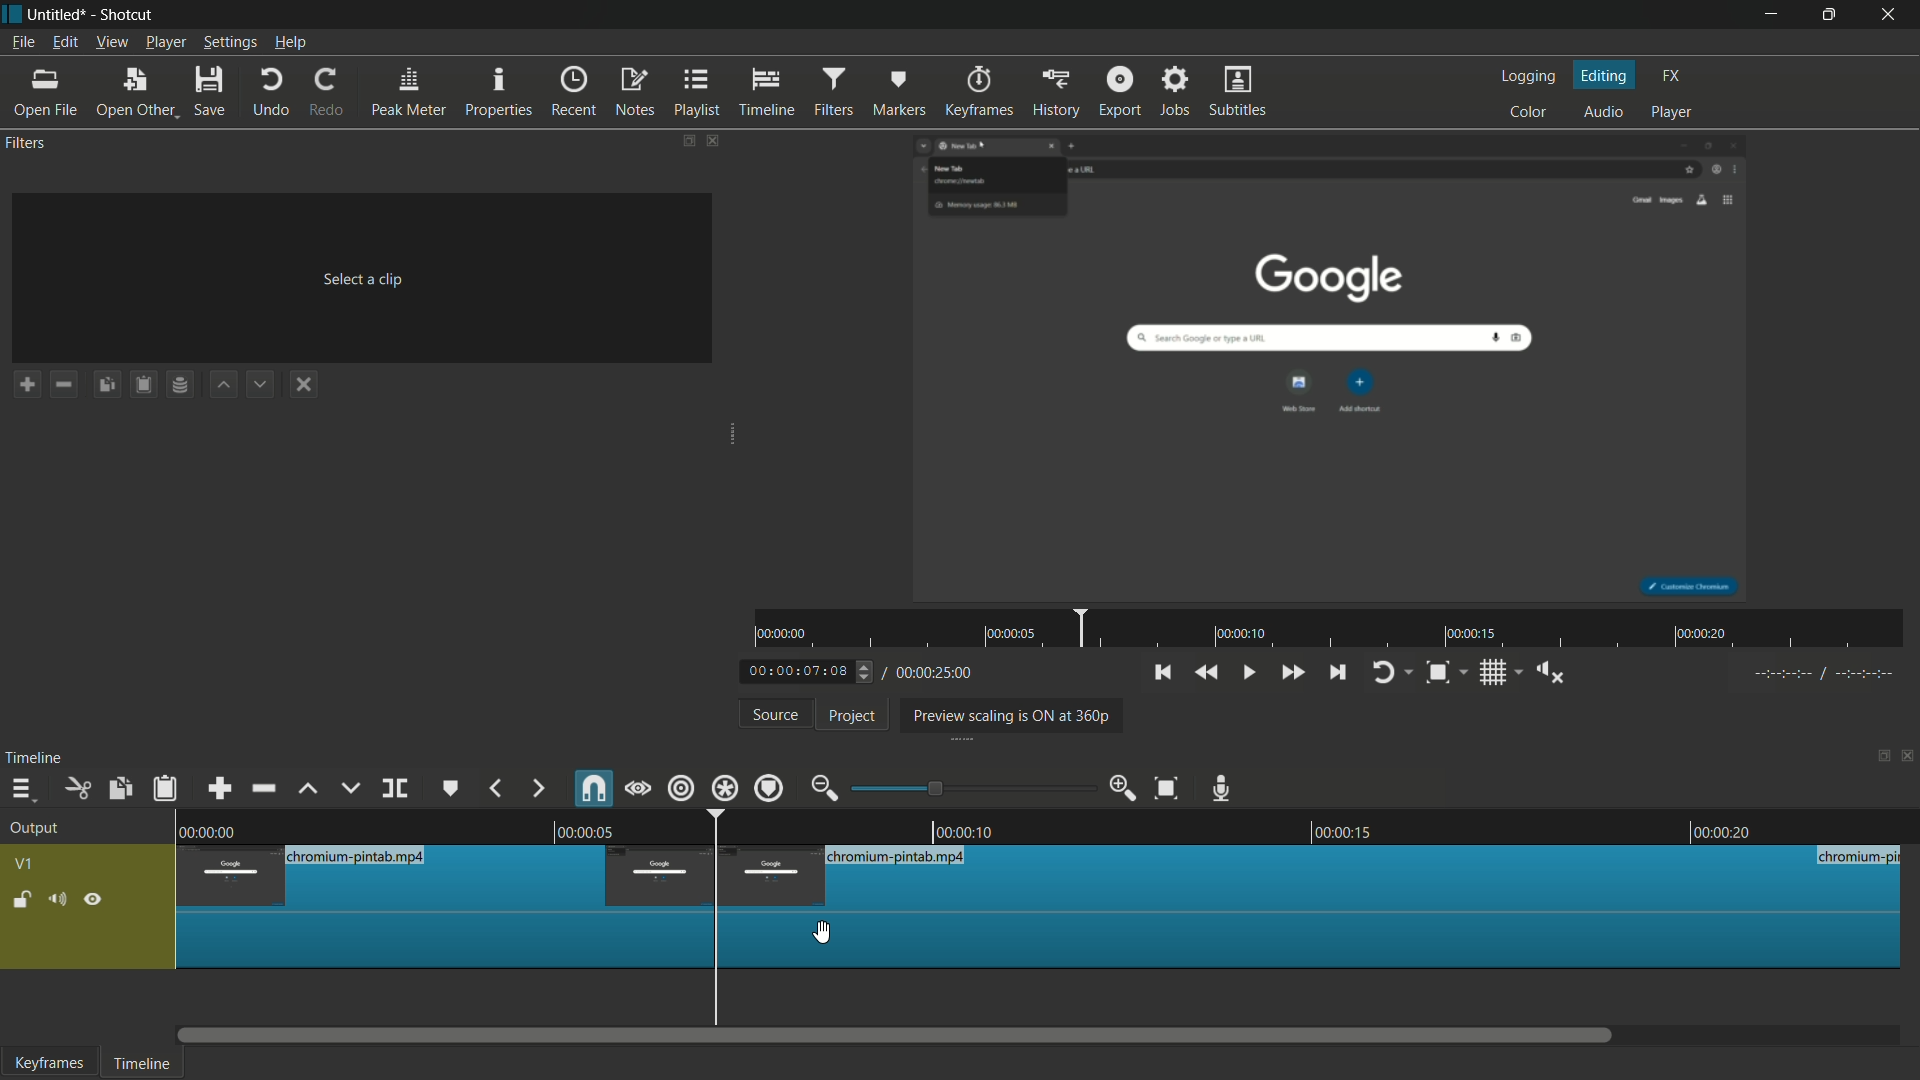 The width and height of the screenshot is (1920, 1080). What do you see at coordinates (1438, 674) in the screenshot?
I see `toggle zoom` at bounding box center [1438, 674].